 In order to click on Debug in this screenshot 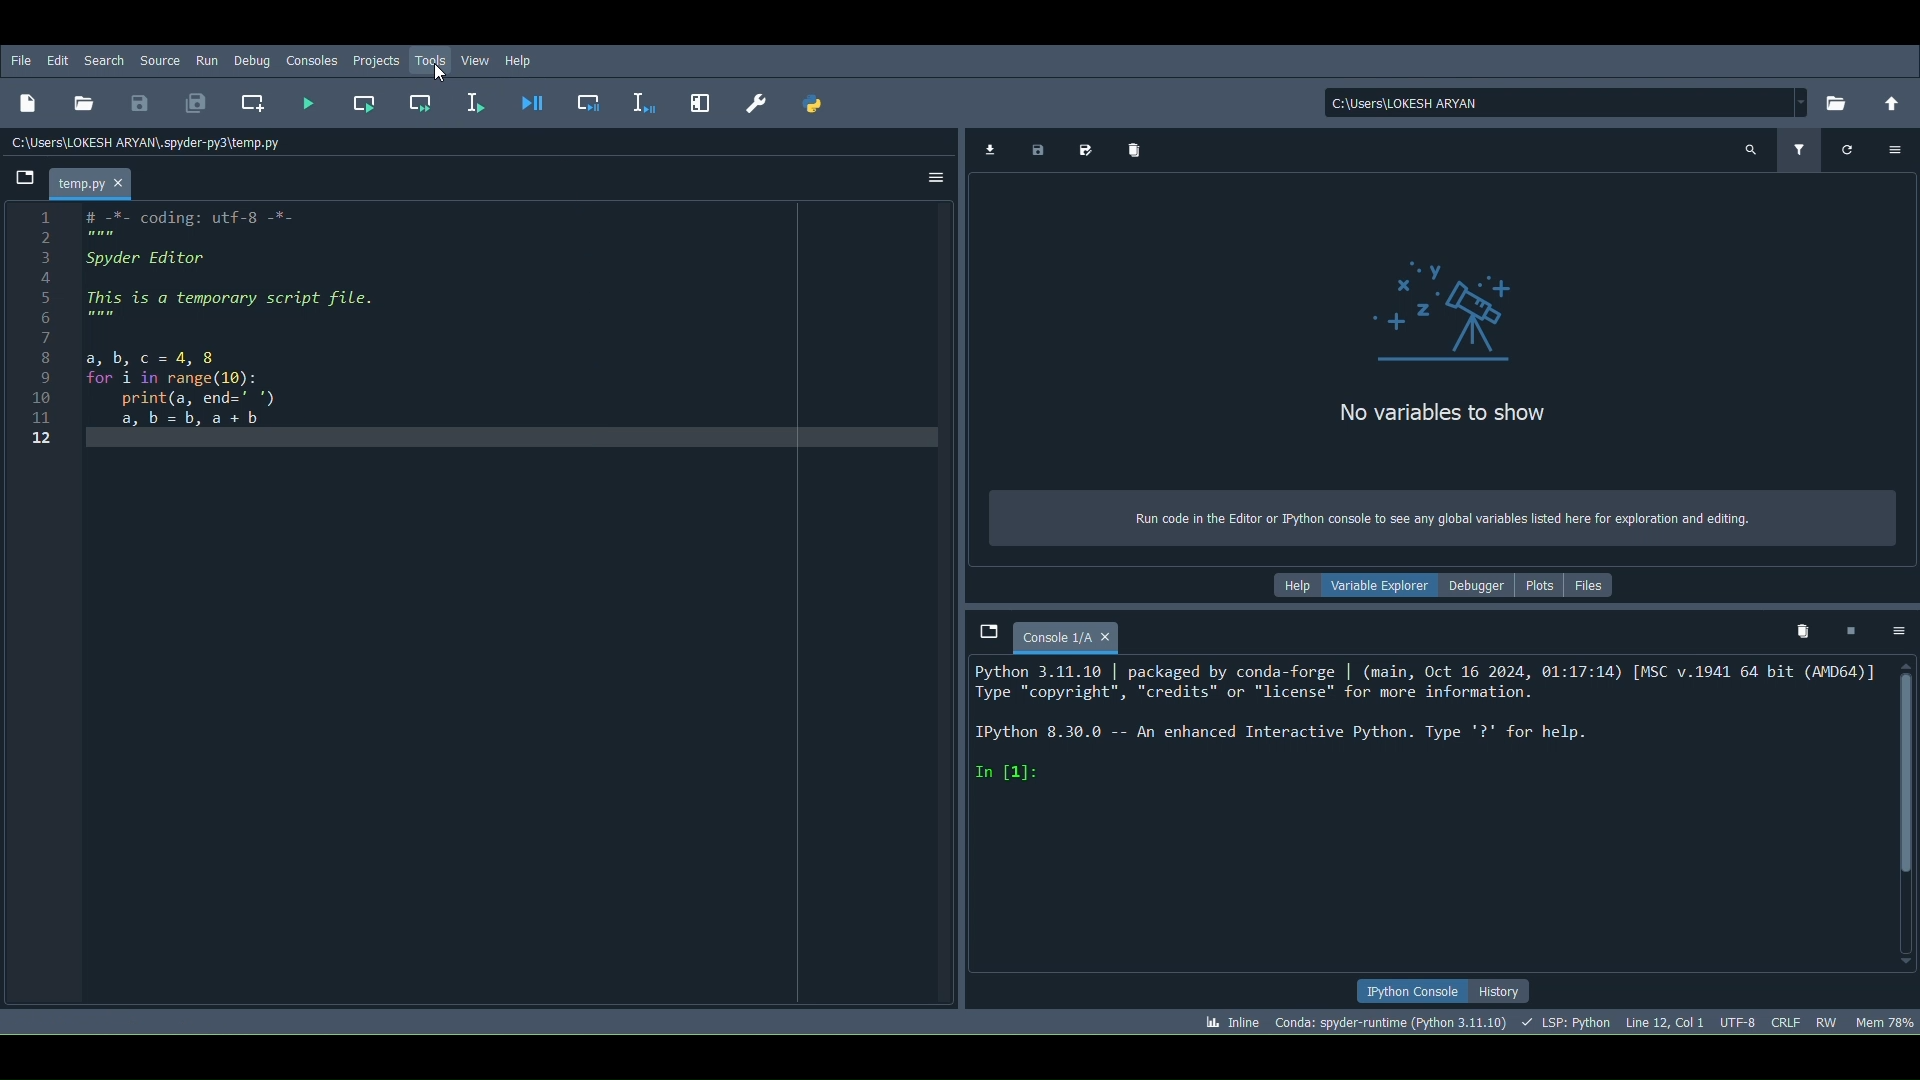, I will do `click(253, 62)`.